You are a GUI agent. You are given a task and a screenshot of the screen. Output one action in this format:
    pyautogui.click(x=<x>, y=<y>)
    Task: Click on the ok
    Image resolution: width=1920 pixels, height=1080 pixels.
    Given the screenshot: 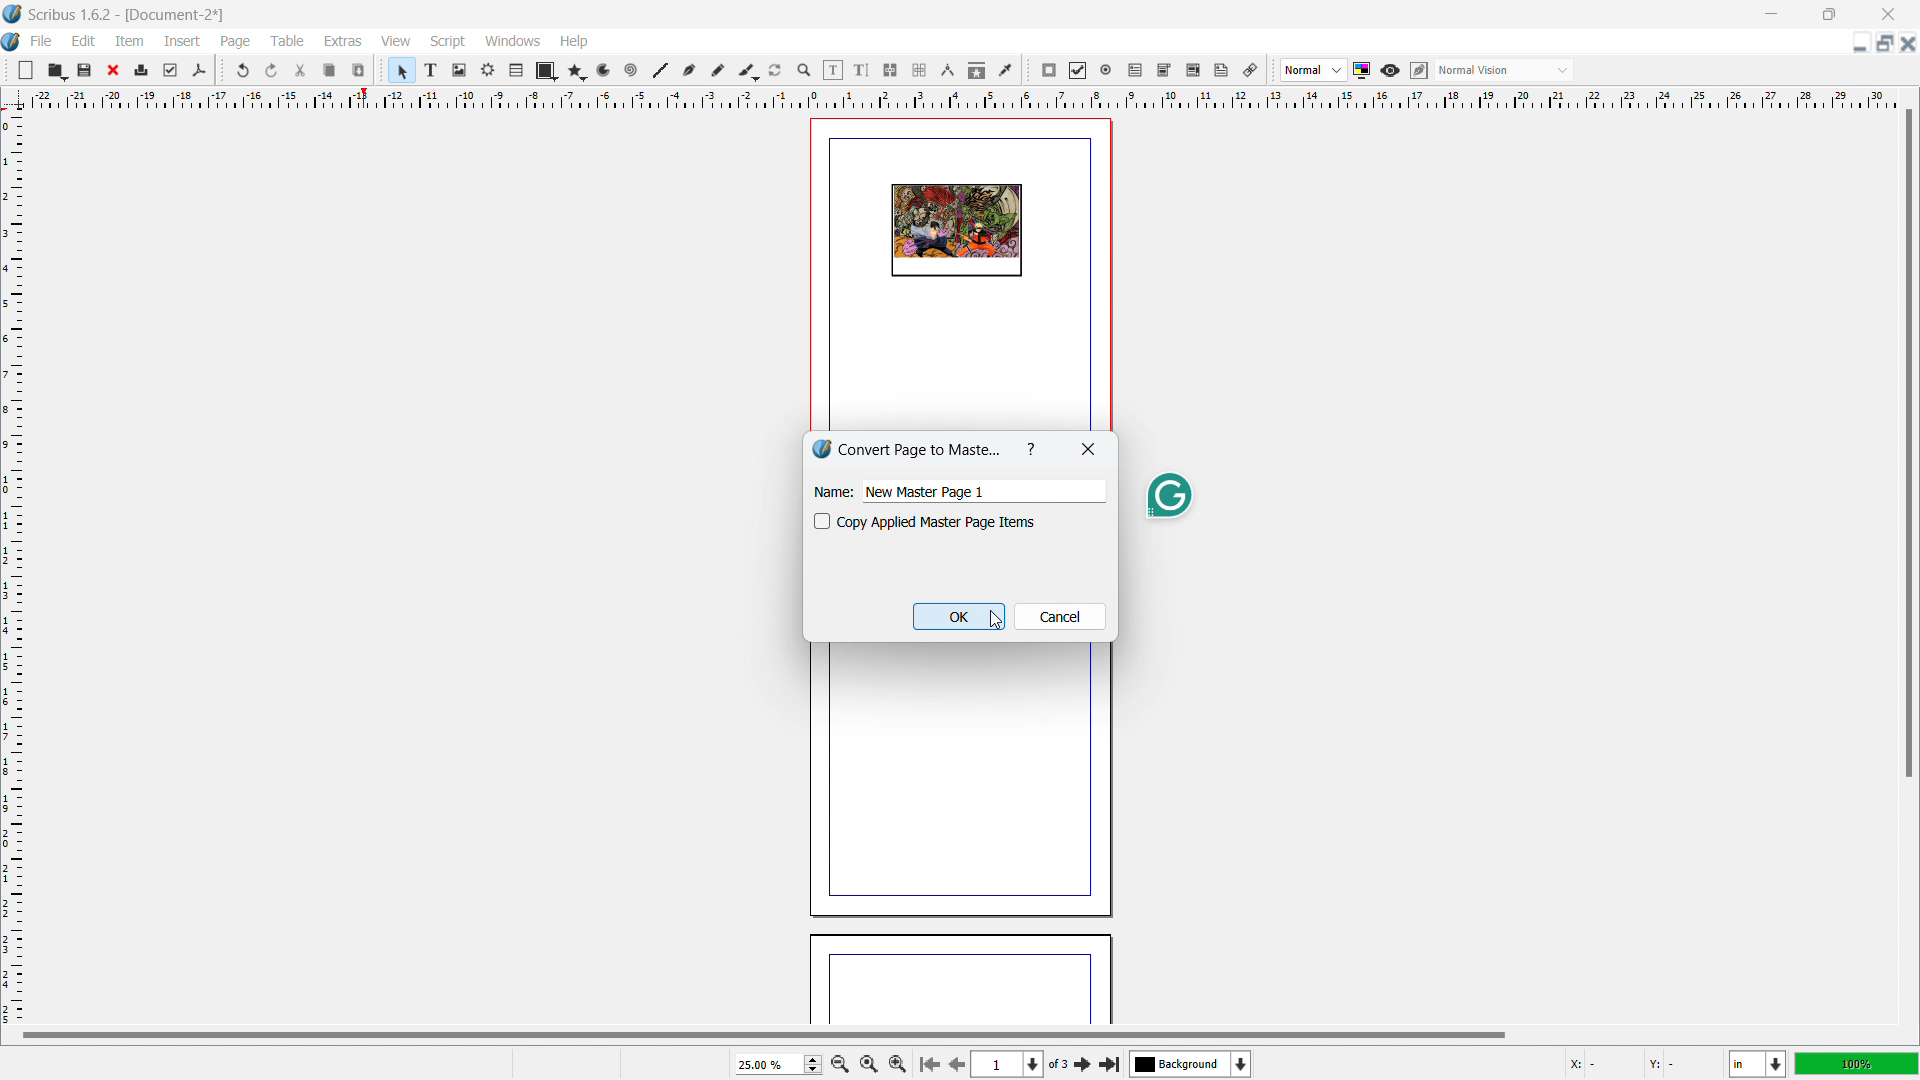 What is the action you would take?
    pyautogui.click(x=959, y=617)
    